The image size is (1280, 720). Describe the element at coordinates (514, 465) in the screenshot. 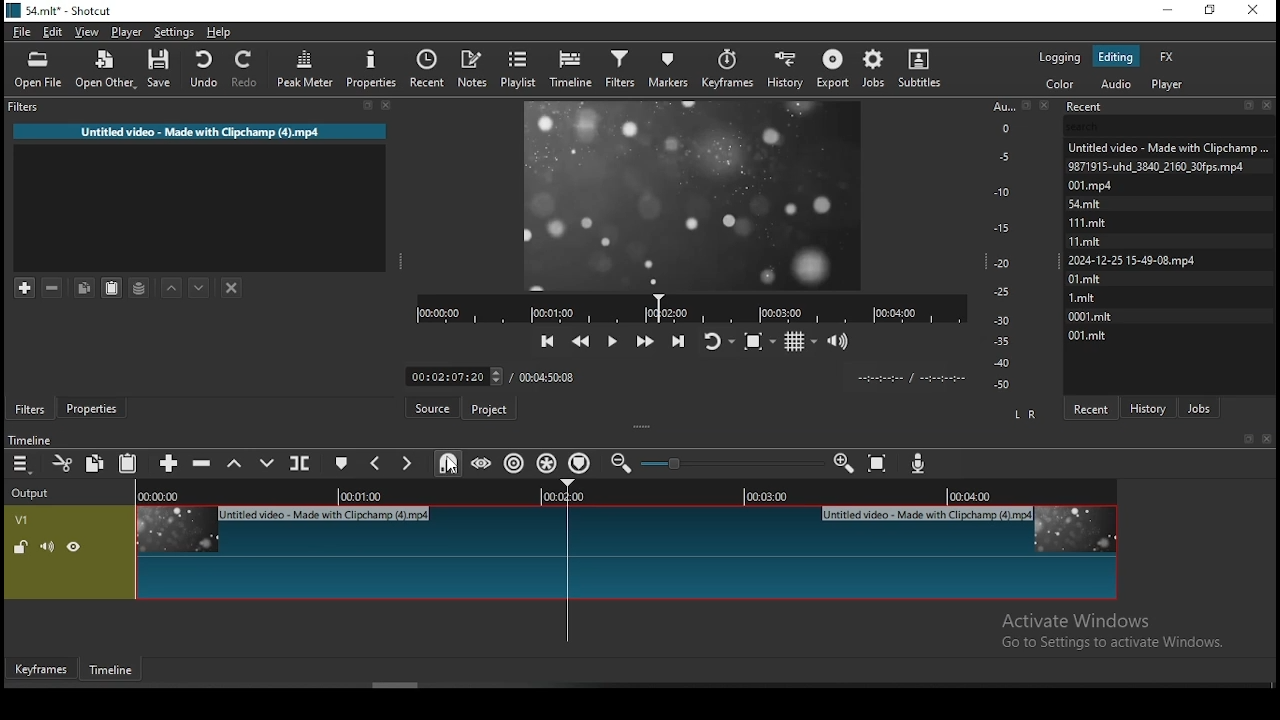

I see `ripple` at that location.